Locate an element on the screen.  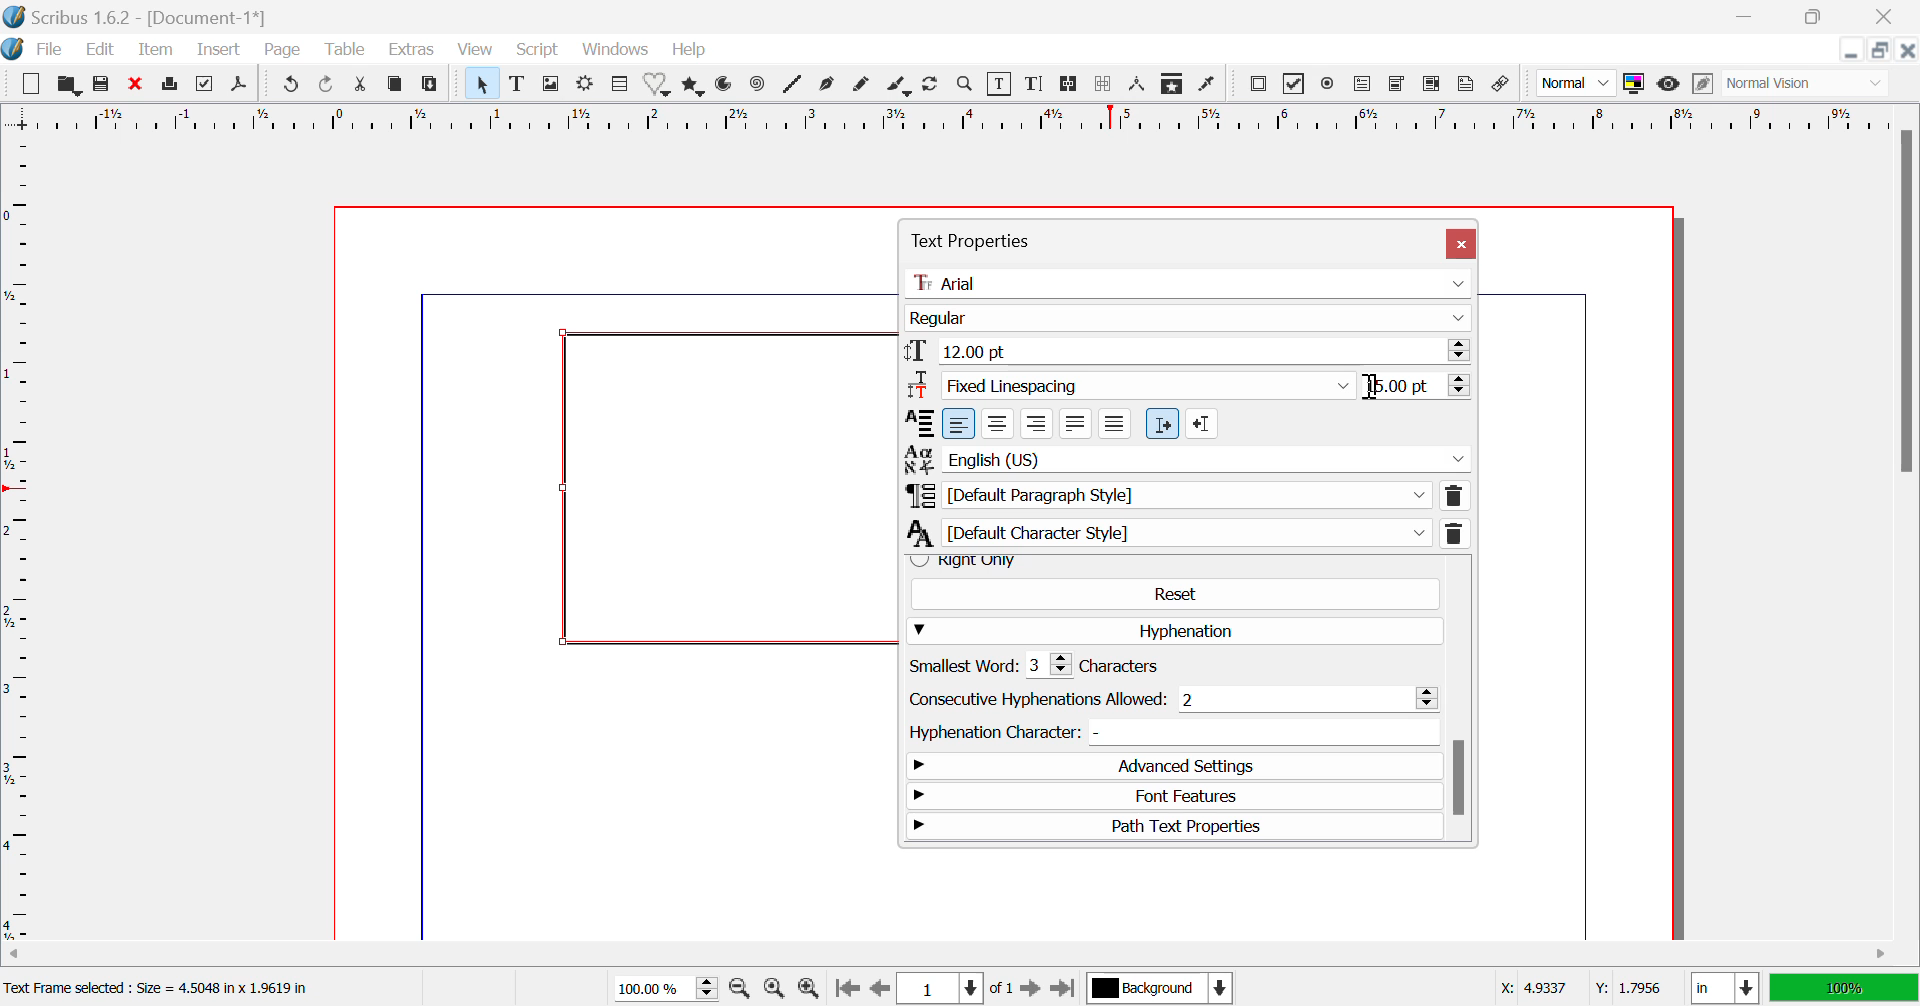
Refresh is located at coordinates (934, 86).